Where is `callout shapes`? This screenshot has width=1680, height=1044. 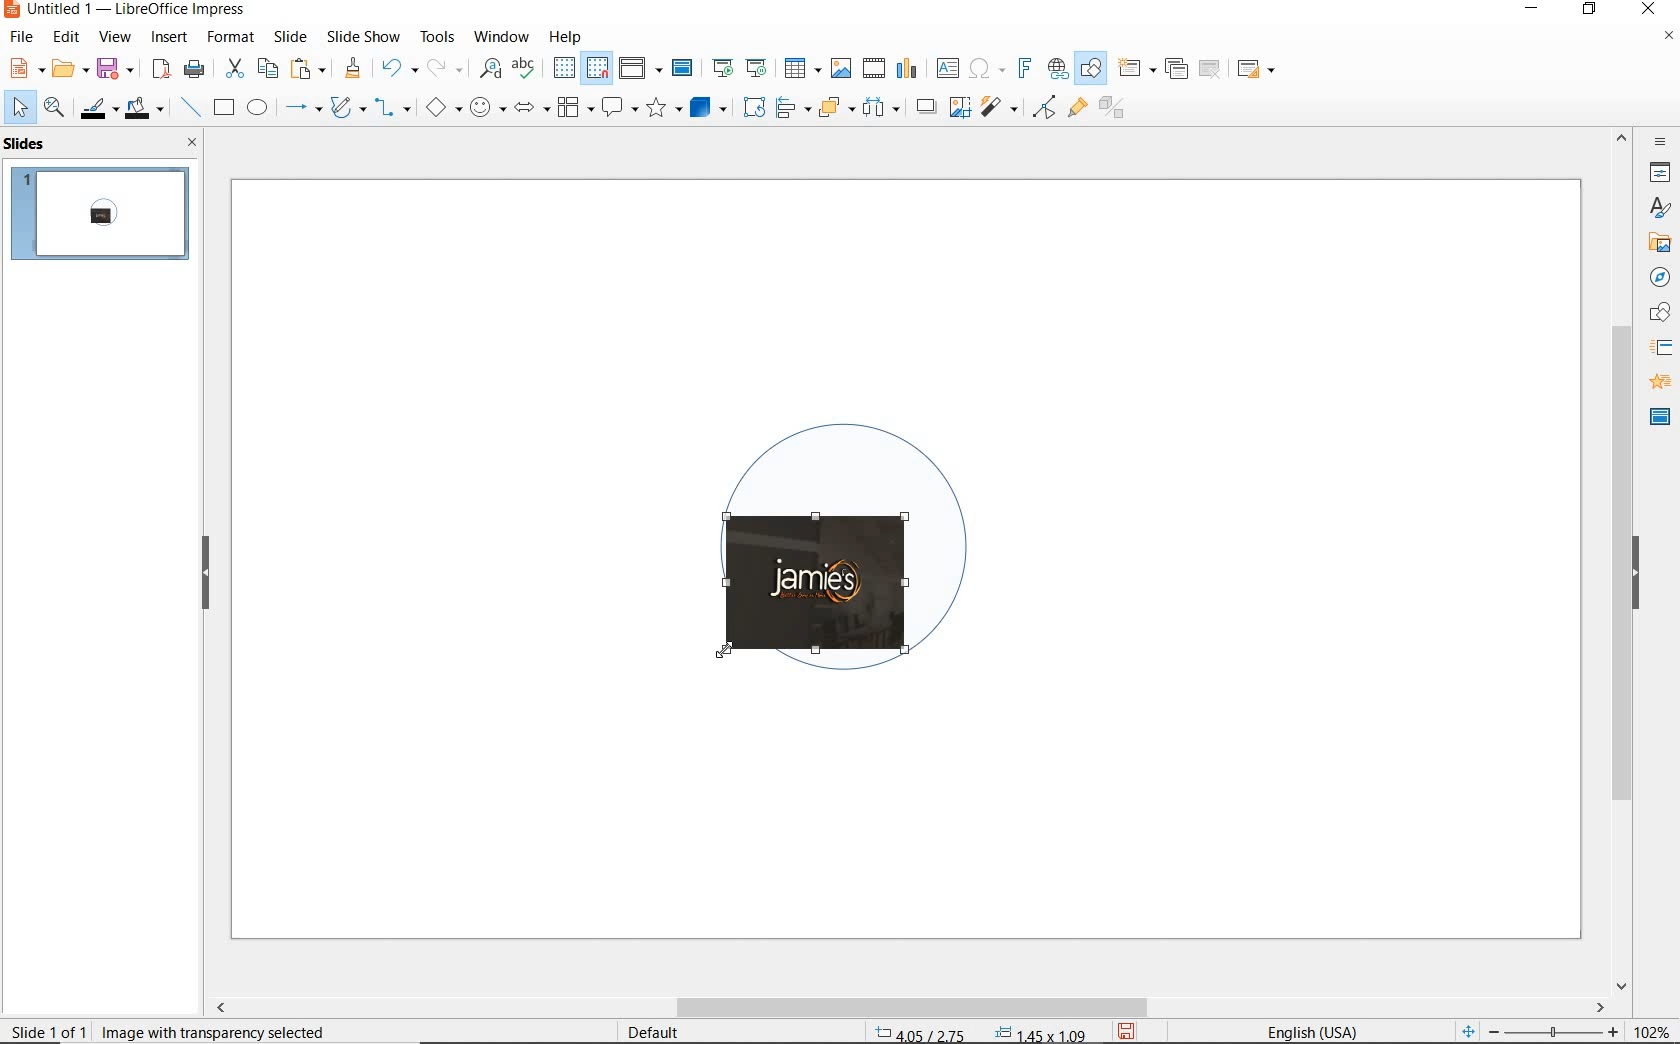 callout shapes is located at coordinates (616, 109).